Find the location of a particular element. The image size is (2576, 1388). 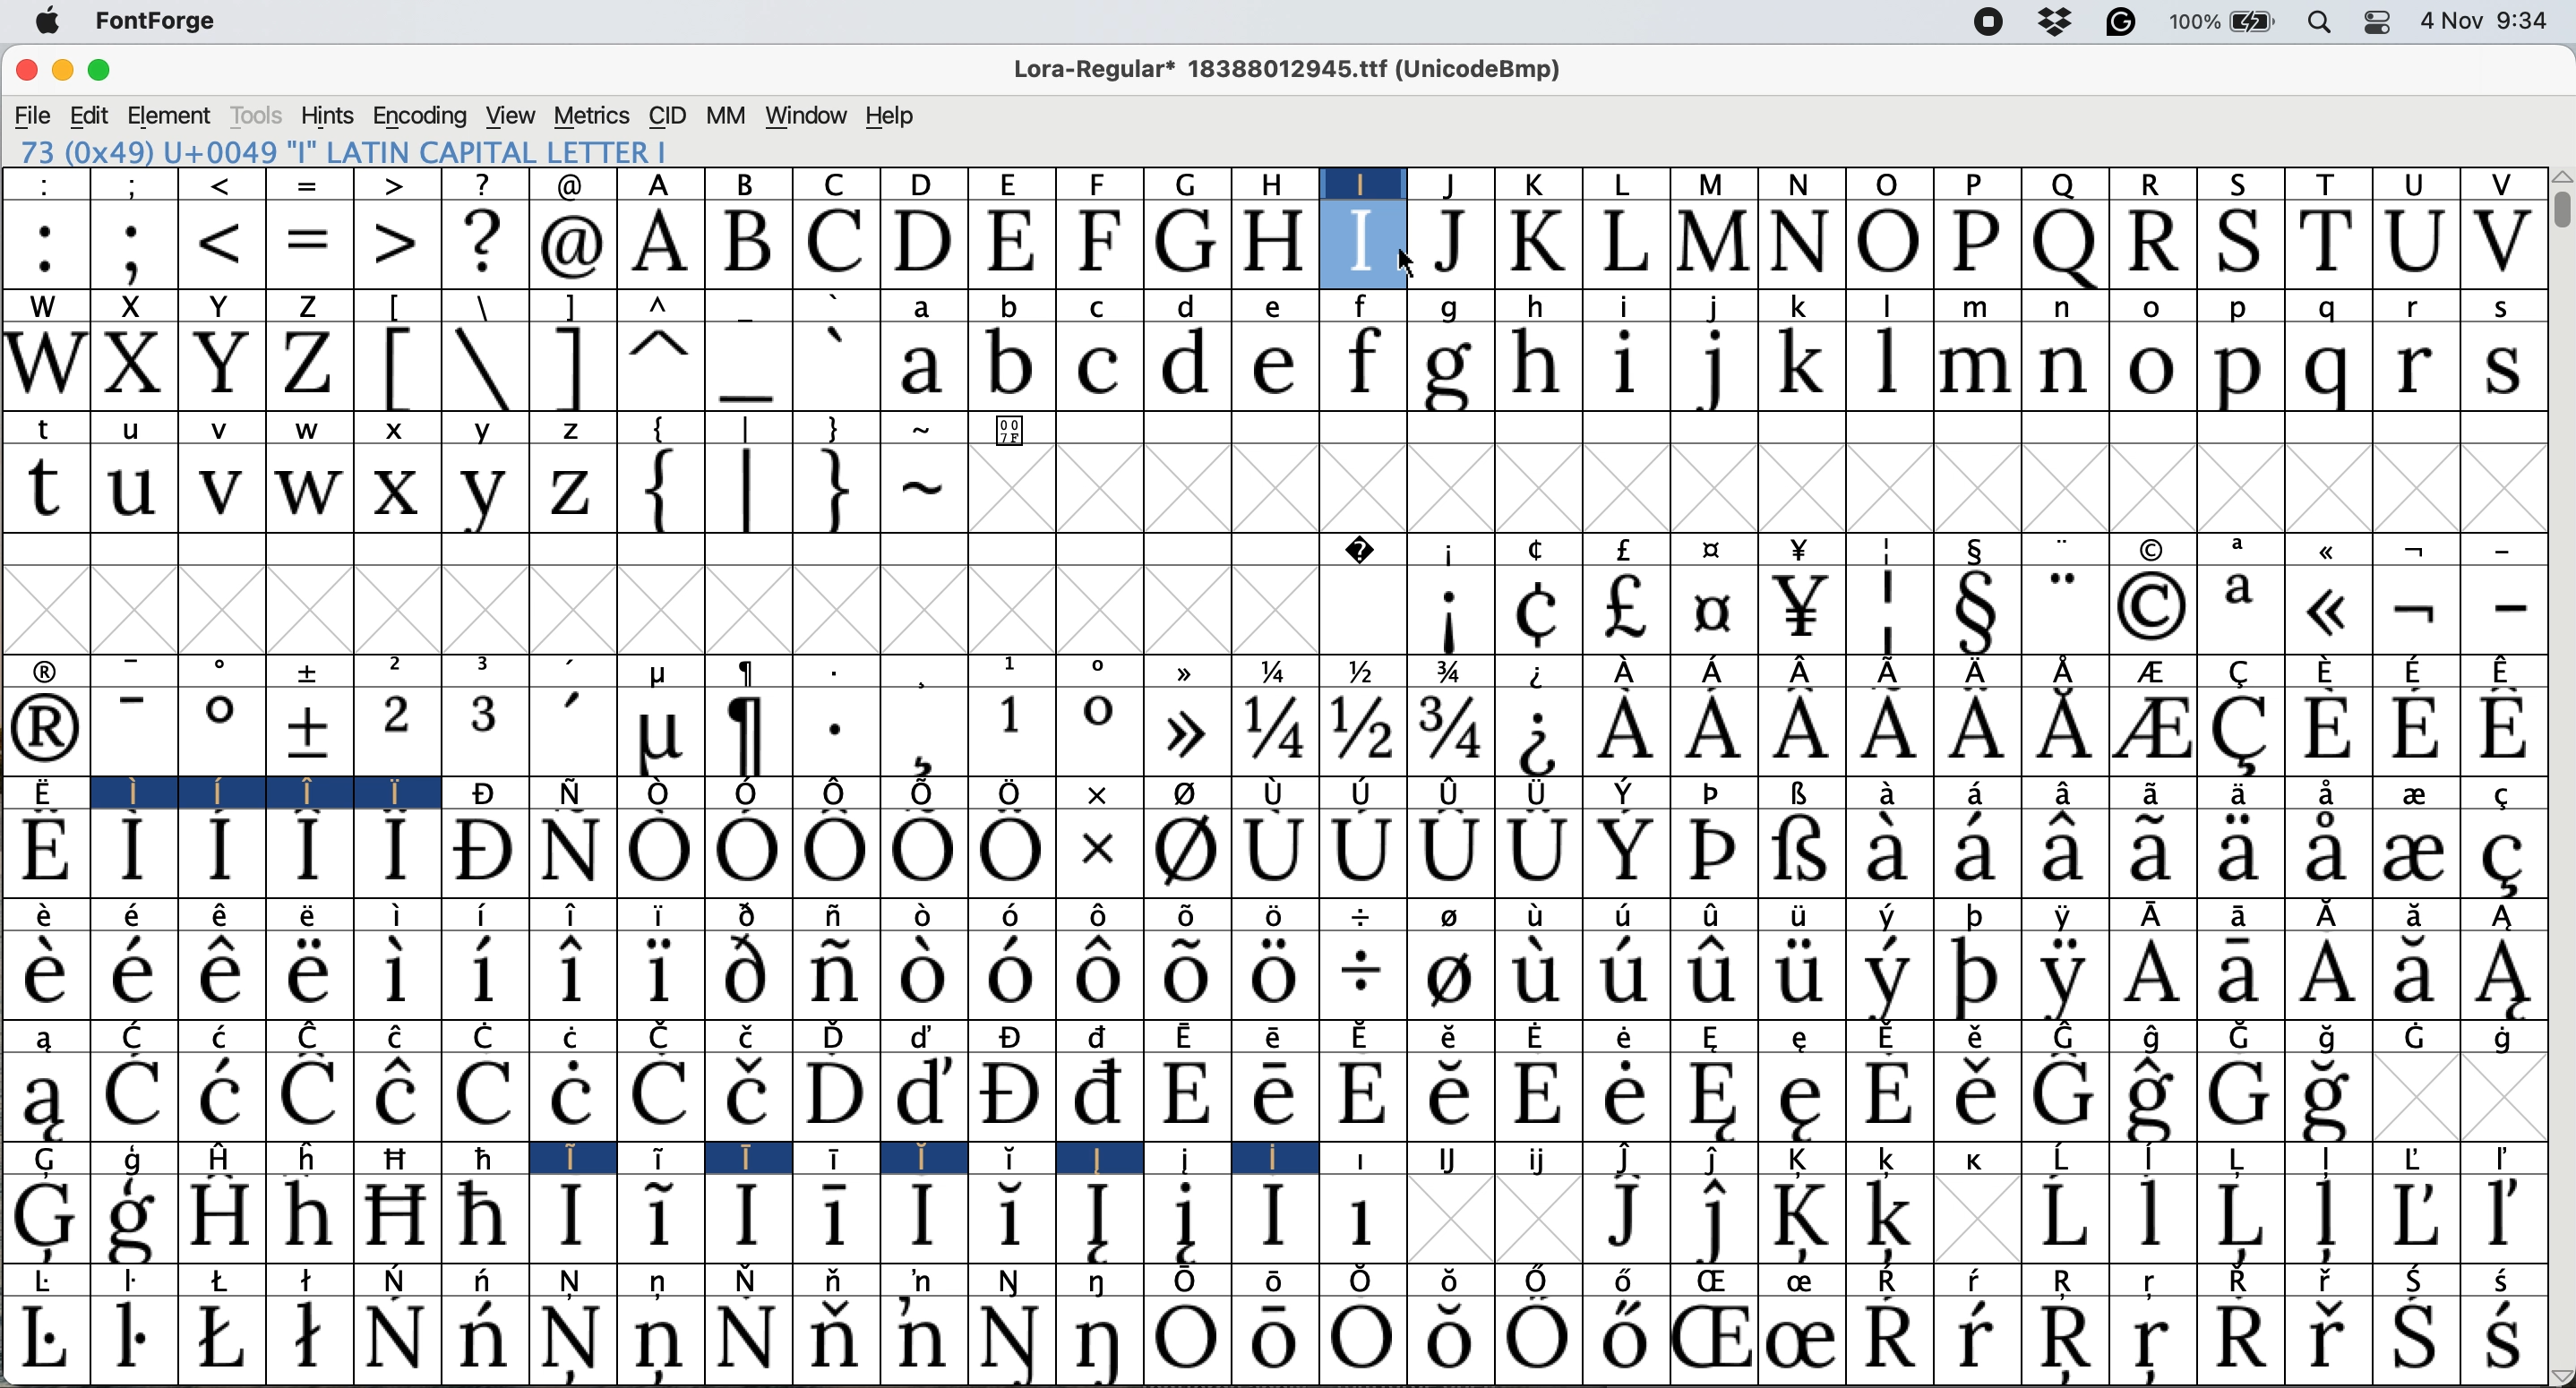

hints is located at coordinates (330, 116).